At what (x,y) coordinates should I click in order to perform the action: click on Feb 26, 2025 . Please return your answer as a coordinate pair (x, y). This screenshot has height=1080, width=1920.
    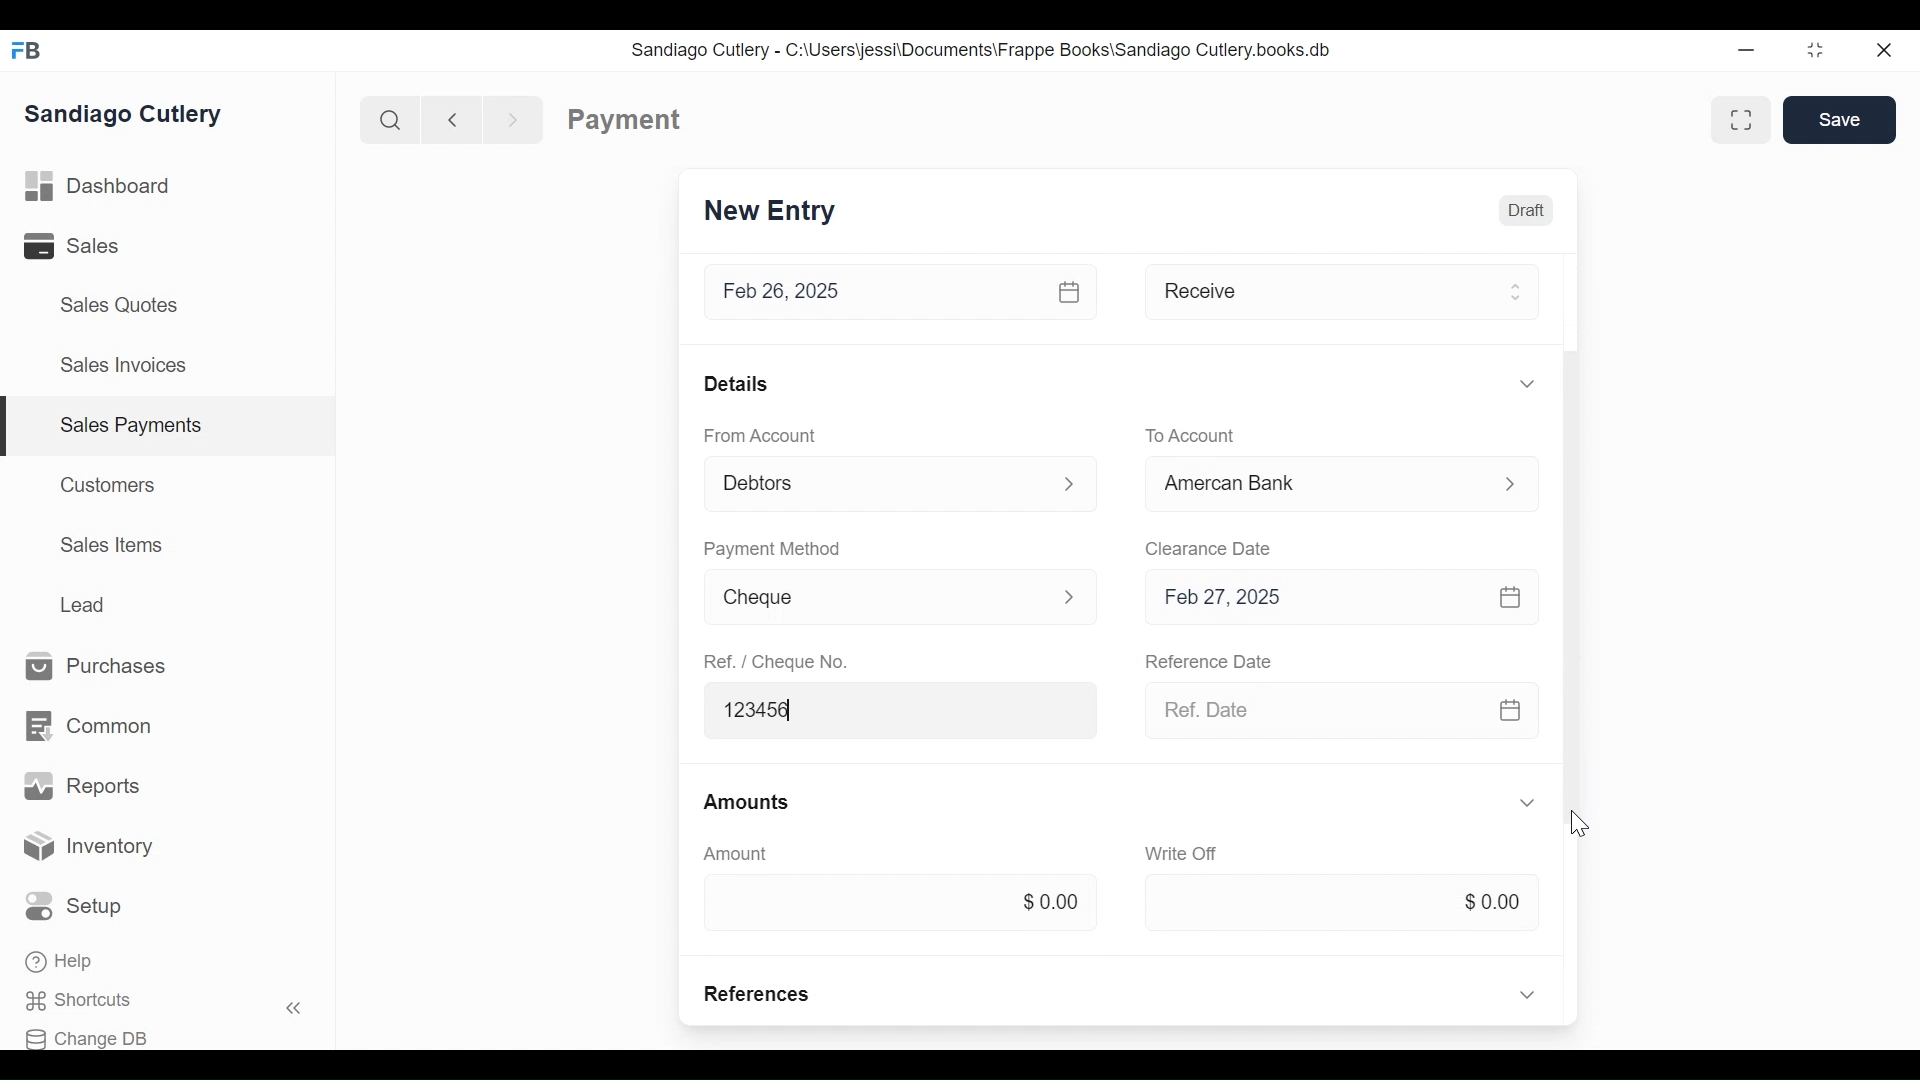
    Looking at the image, I should click on (873, 292).